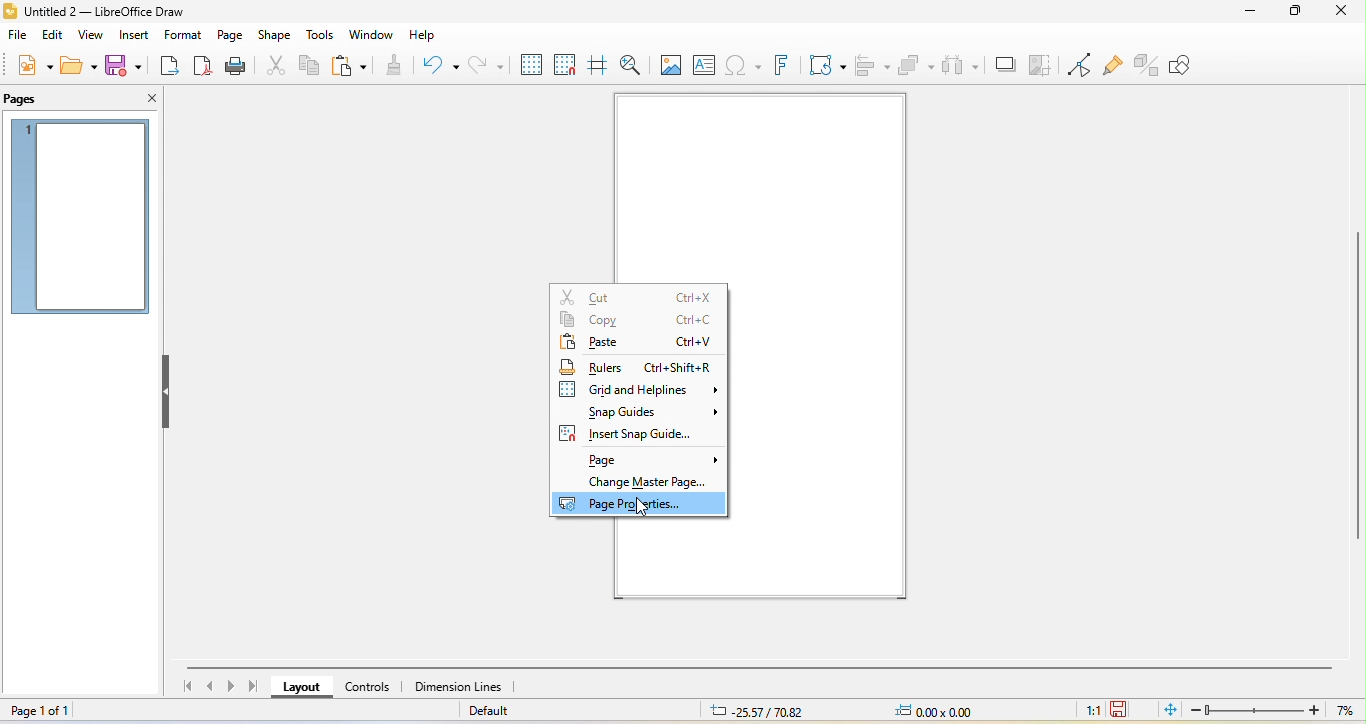  What do you see at coordinates (132, 36) in the screenshot?
I see `insert` at bounding box center [132, 36].